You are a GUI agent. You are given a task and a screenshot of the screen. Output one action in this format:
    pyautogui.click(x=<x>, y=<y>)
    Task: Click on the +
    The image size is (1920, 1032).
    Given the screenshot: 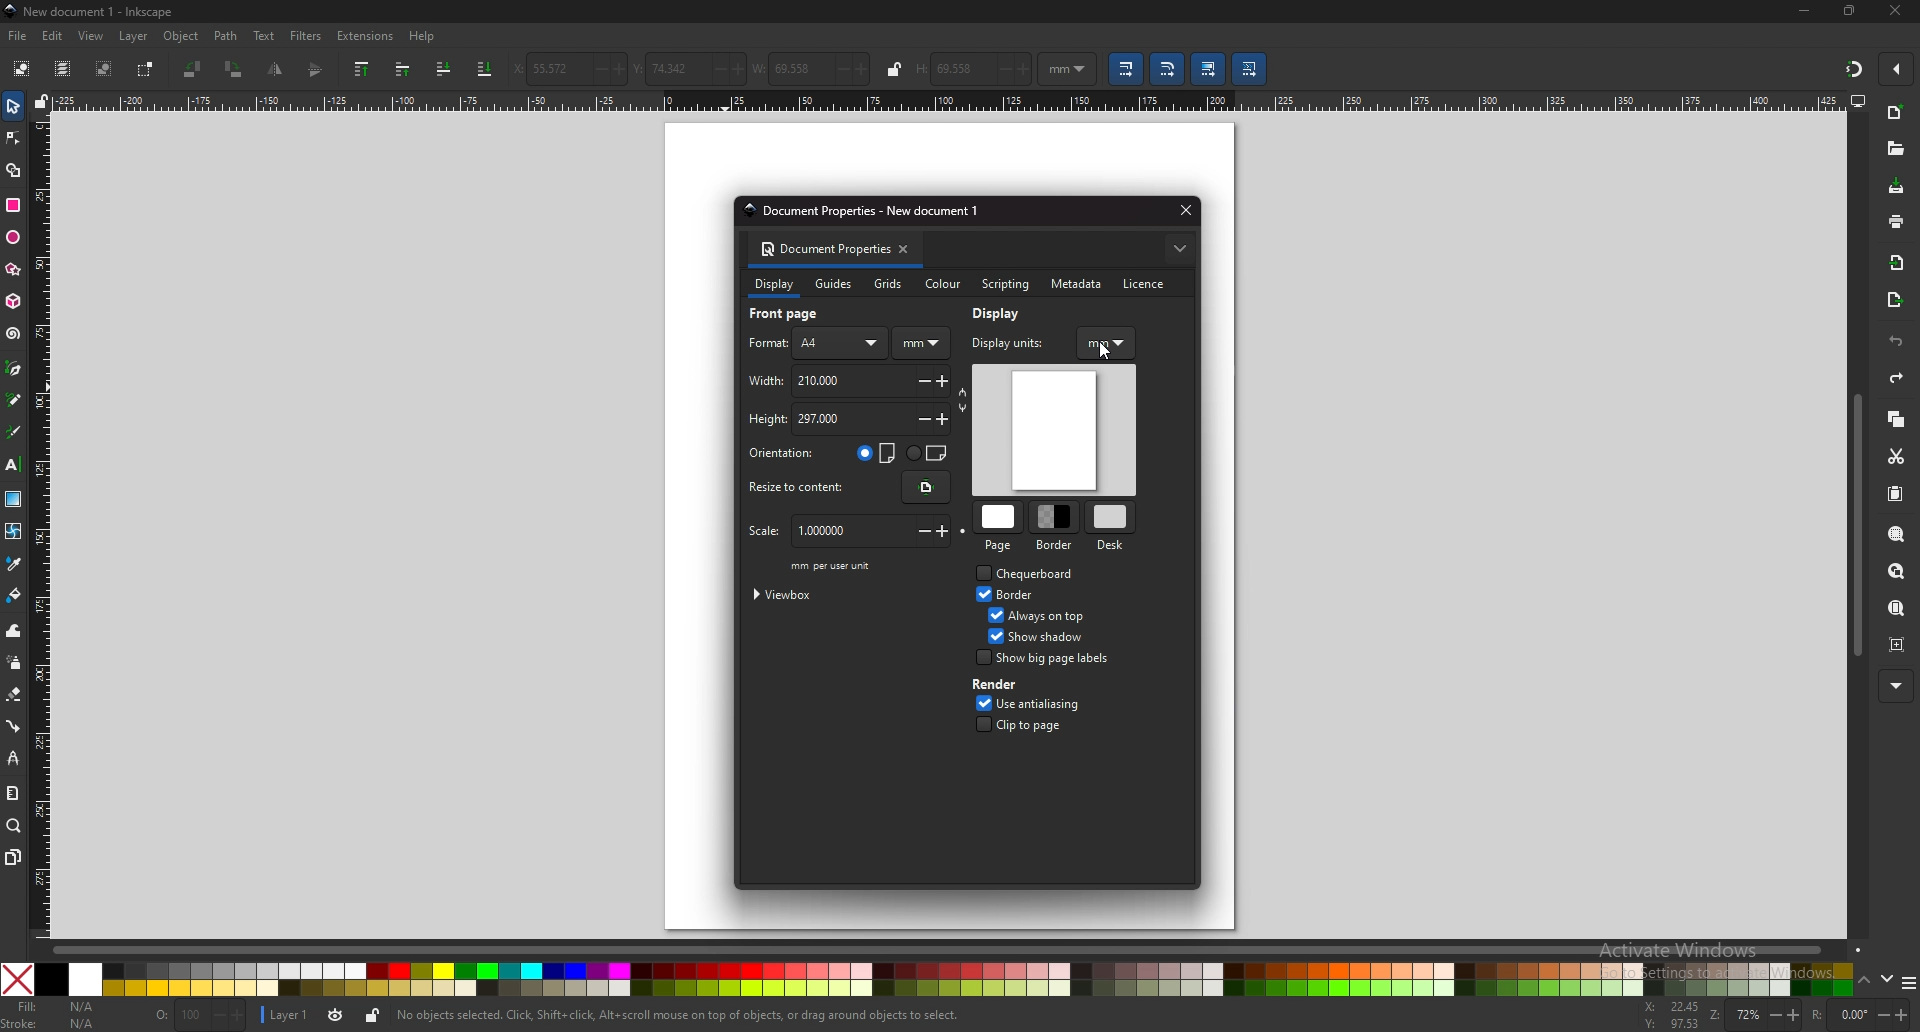 What is the action you would take?
    pyautogui.click(x=947, y=531)
    